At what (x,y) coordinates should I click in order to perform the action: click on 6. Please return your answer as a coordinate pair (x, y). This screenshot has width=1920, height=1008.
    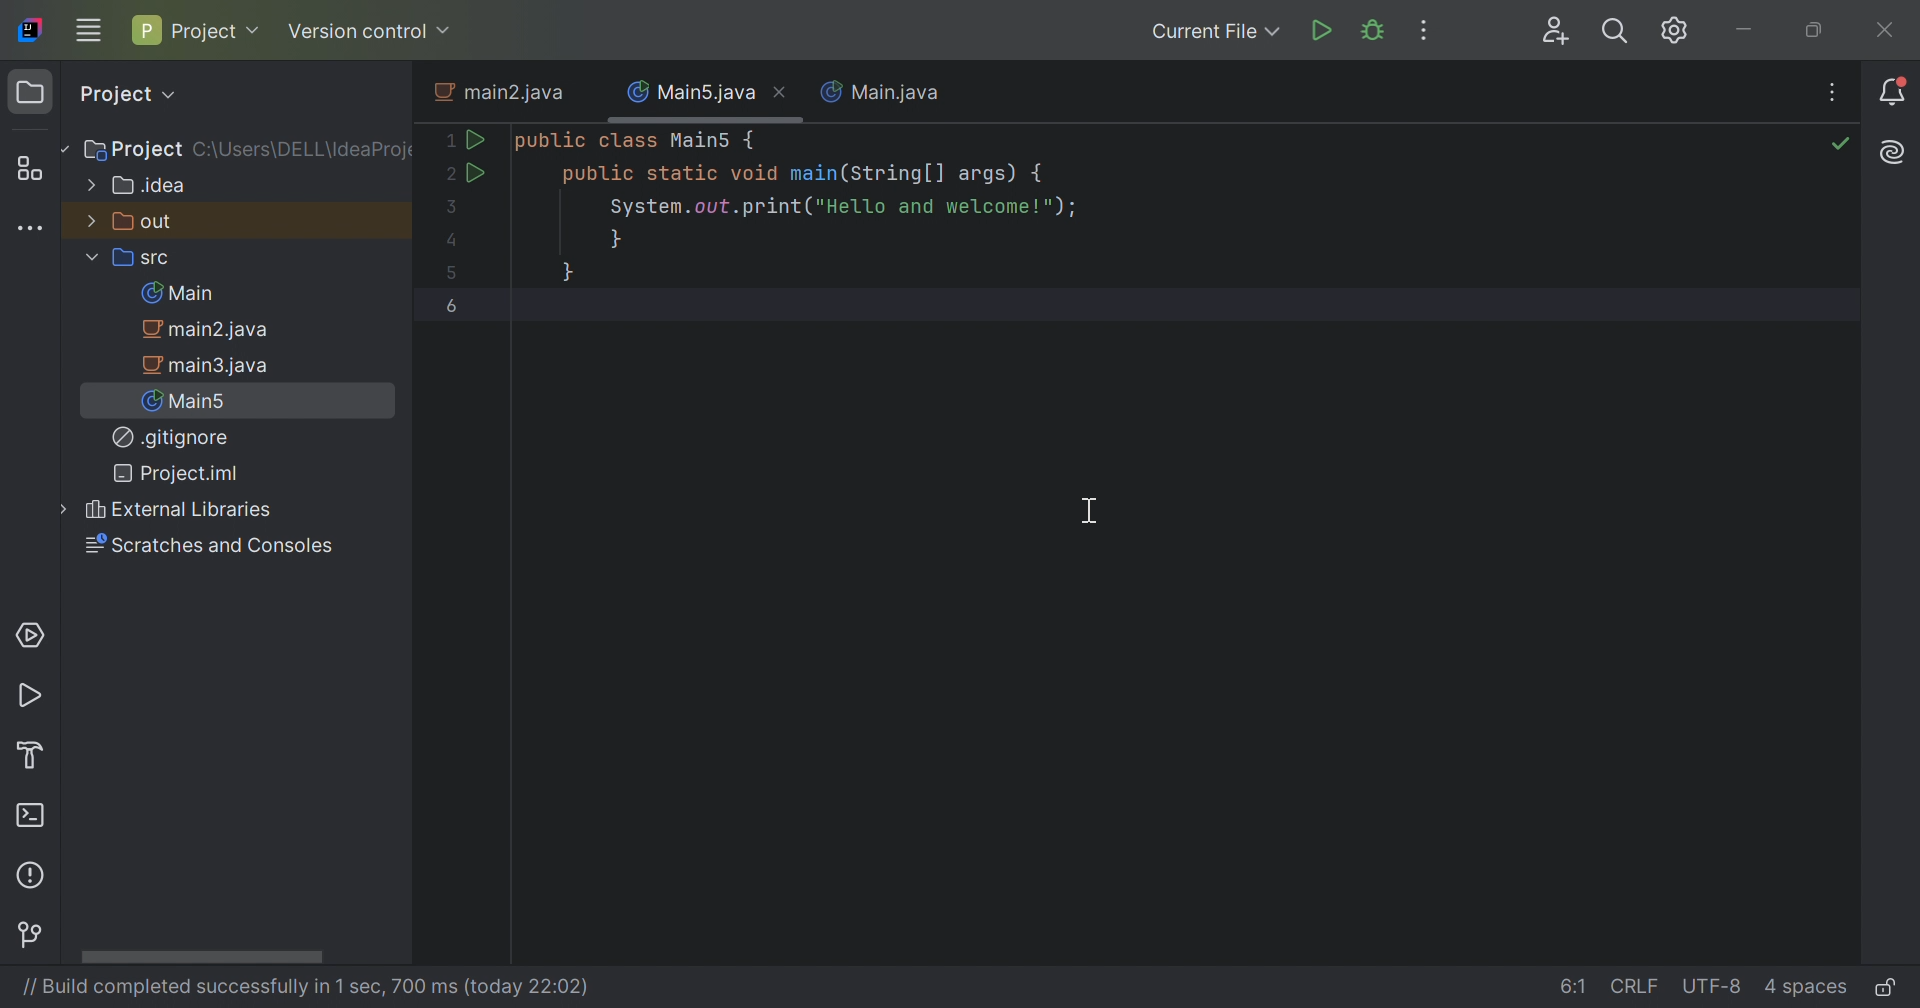
    Looking at the image, I should click on (453, 305).